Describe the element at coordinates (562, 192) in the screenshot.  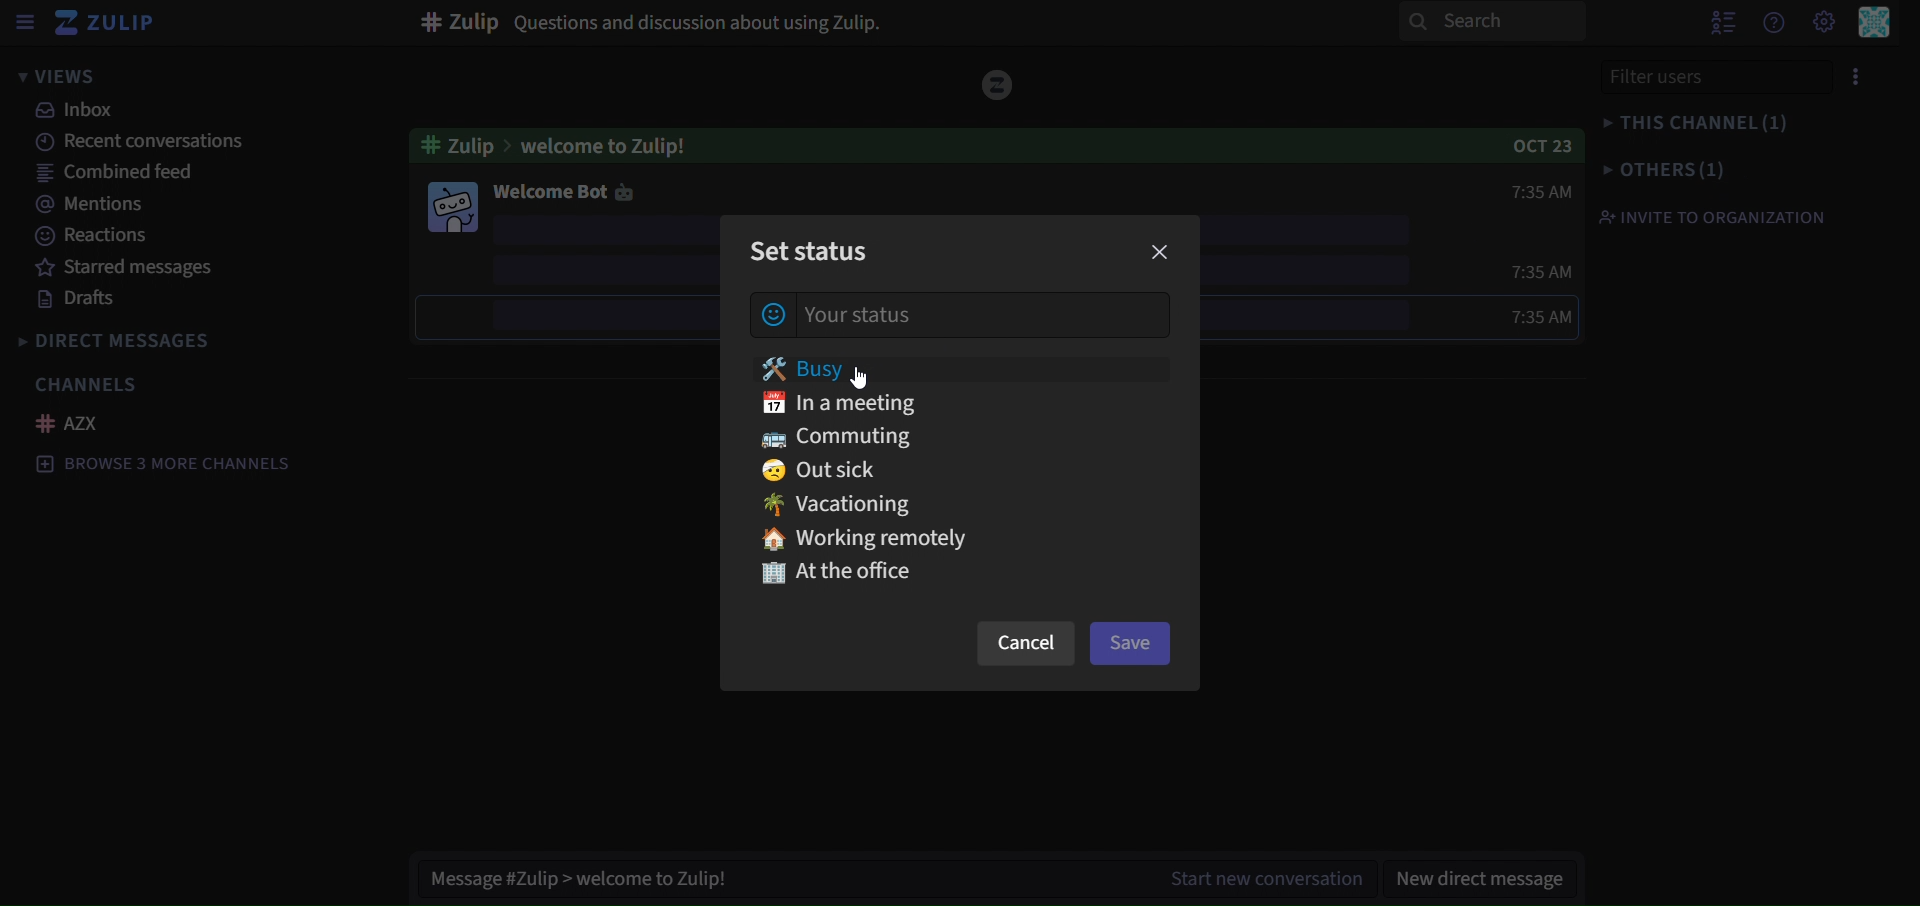
I see `welcome bot` at that location.